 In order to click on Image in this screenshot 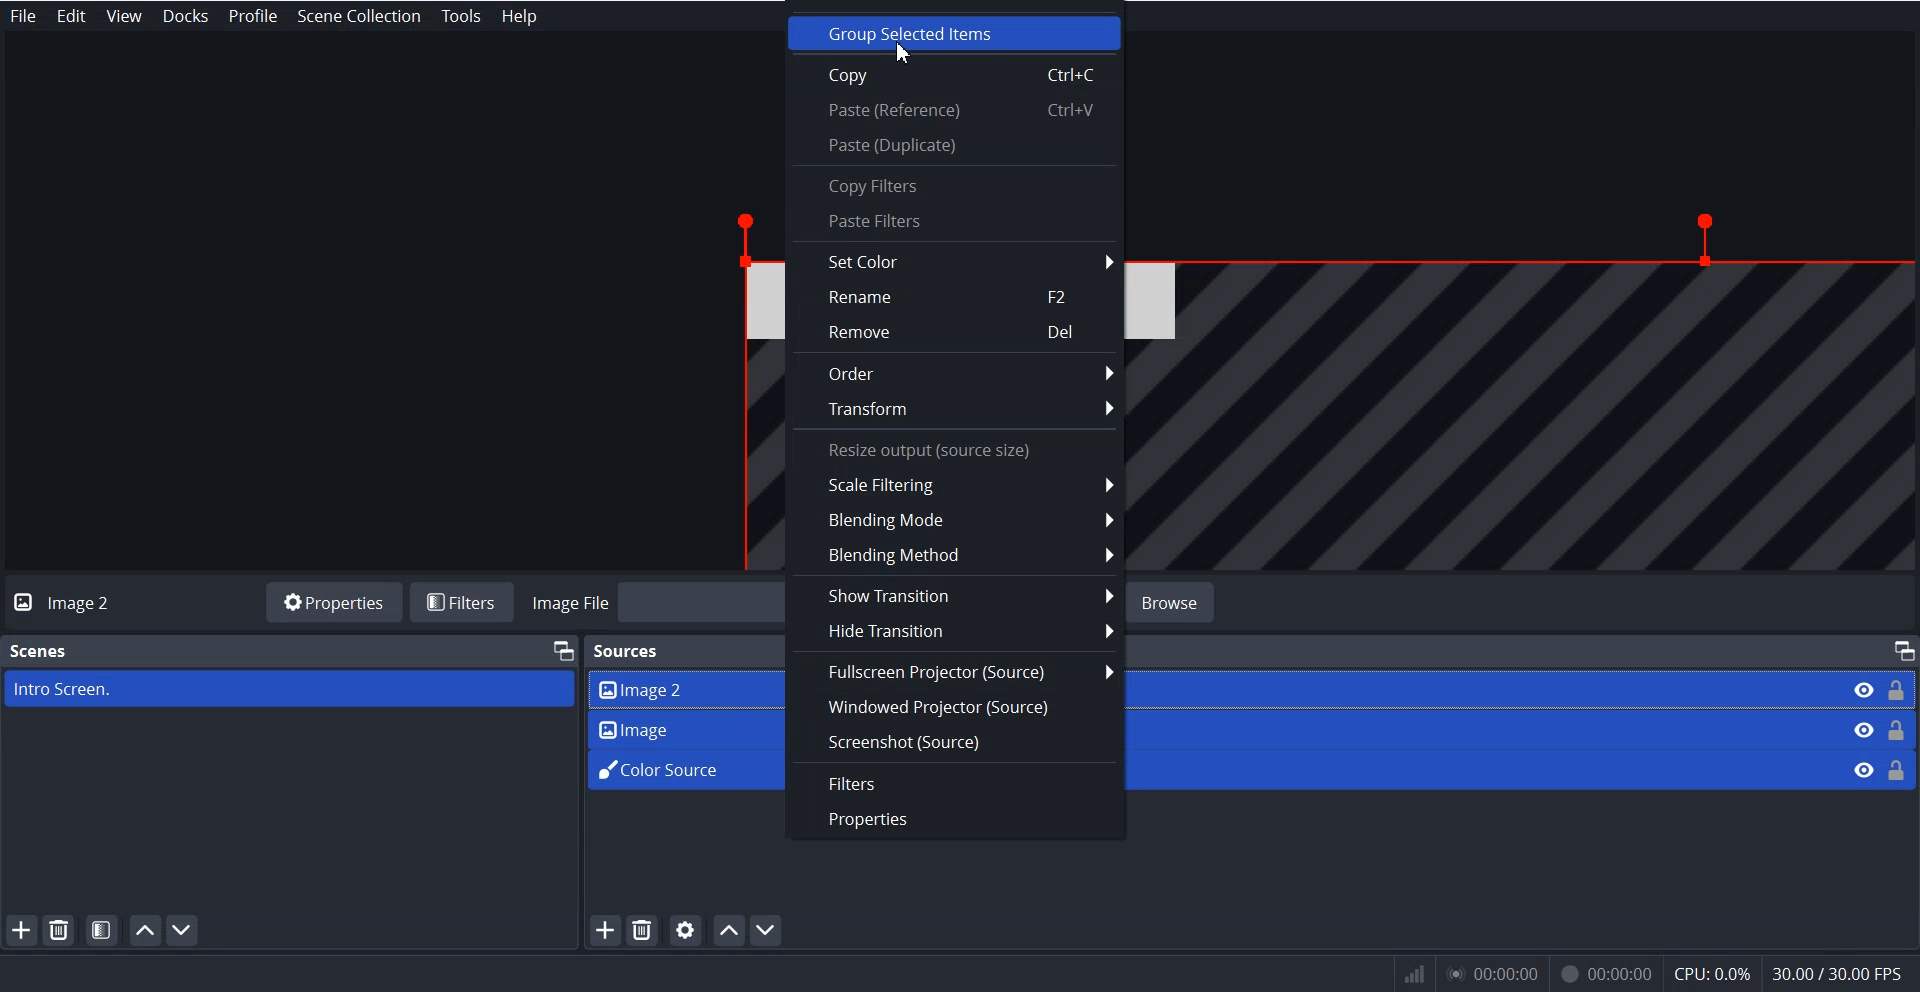, I will do `click(679, 726)`.